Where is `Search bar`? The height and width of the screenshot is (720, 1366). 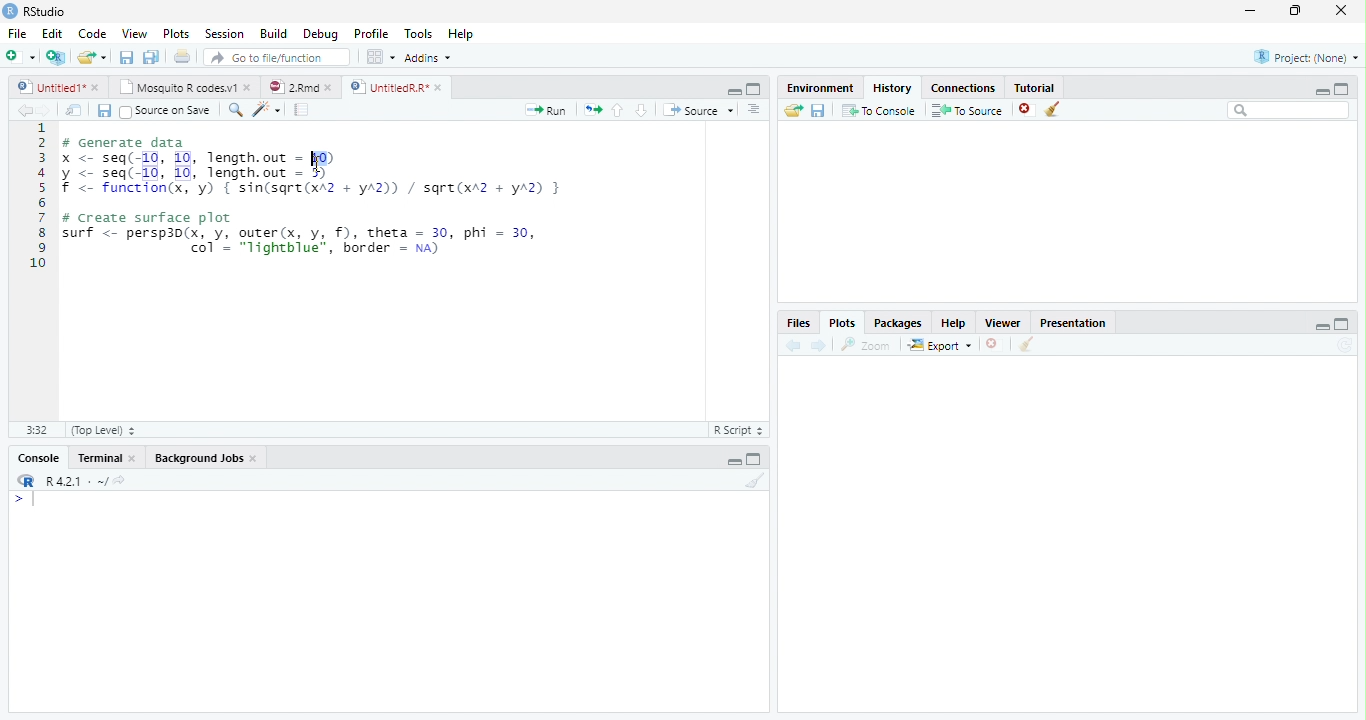
Search bar is located at coordinates (1288, 110).